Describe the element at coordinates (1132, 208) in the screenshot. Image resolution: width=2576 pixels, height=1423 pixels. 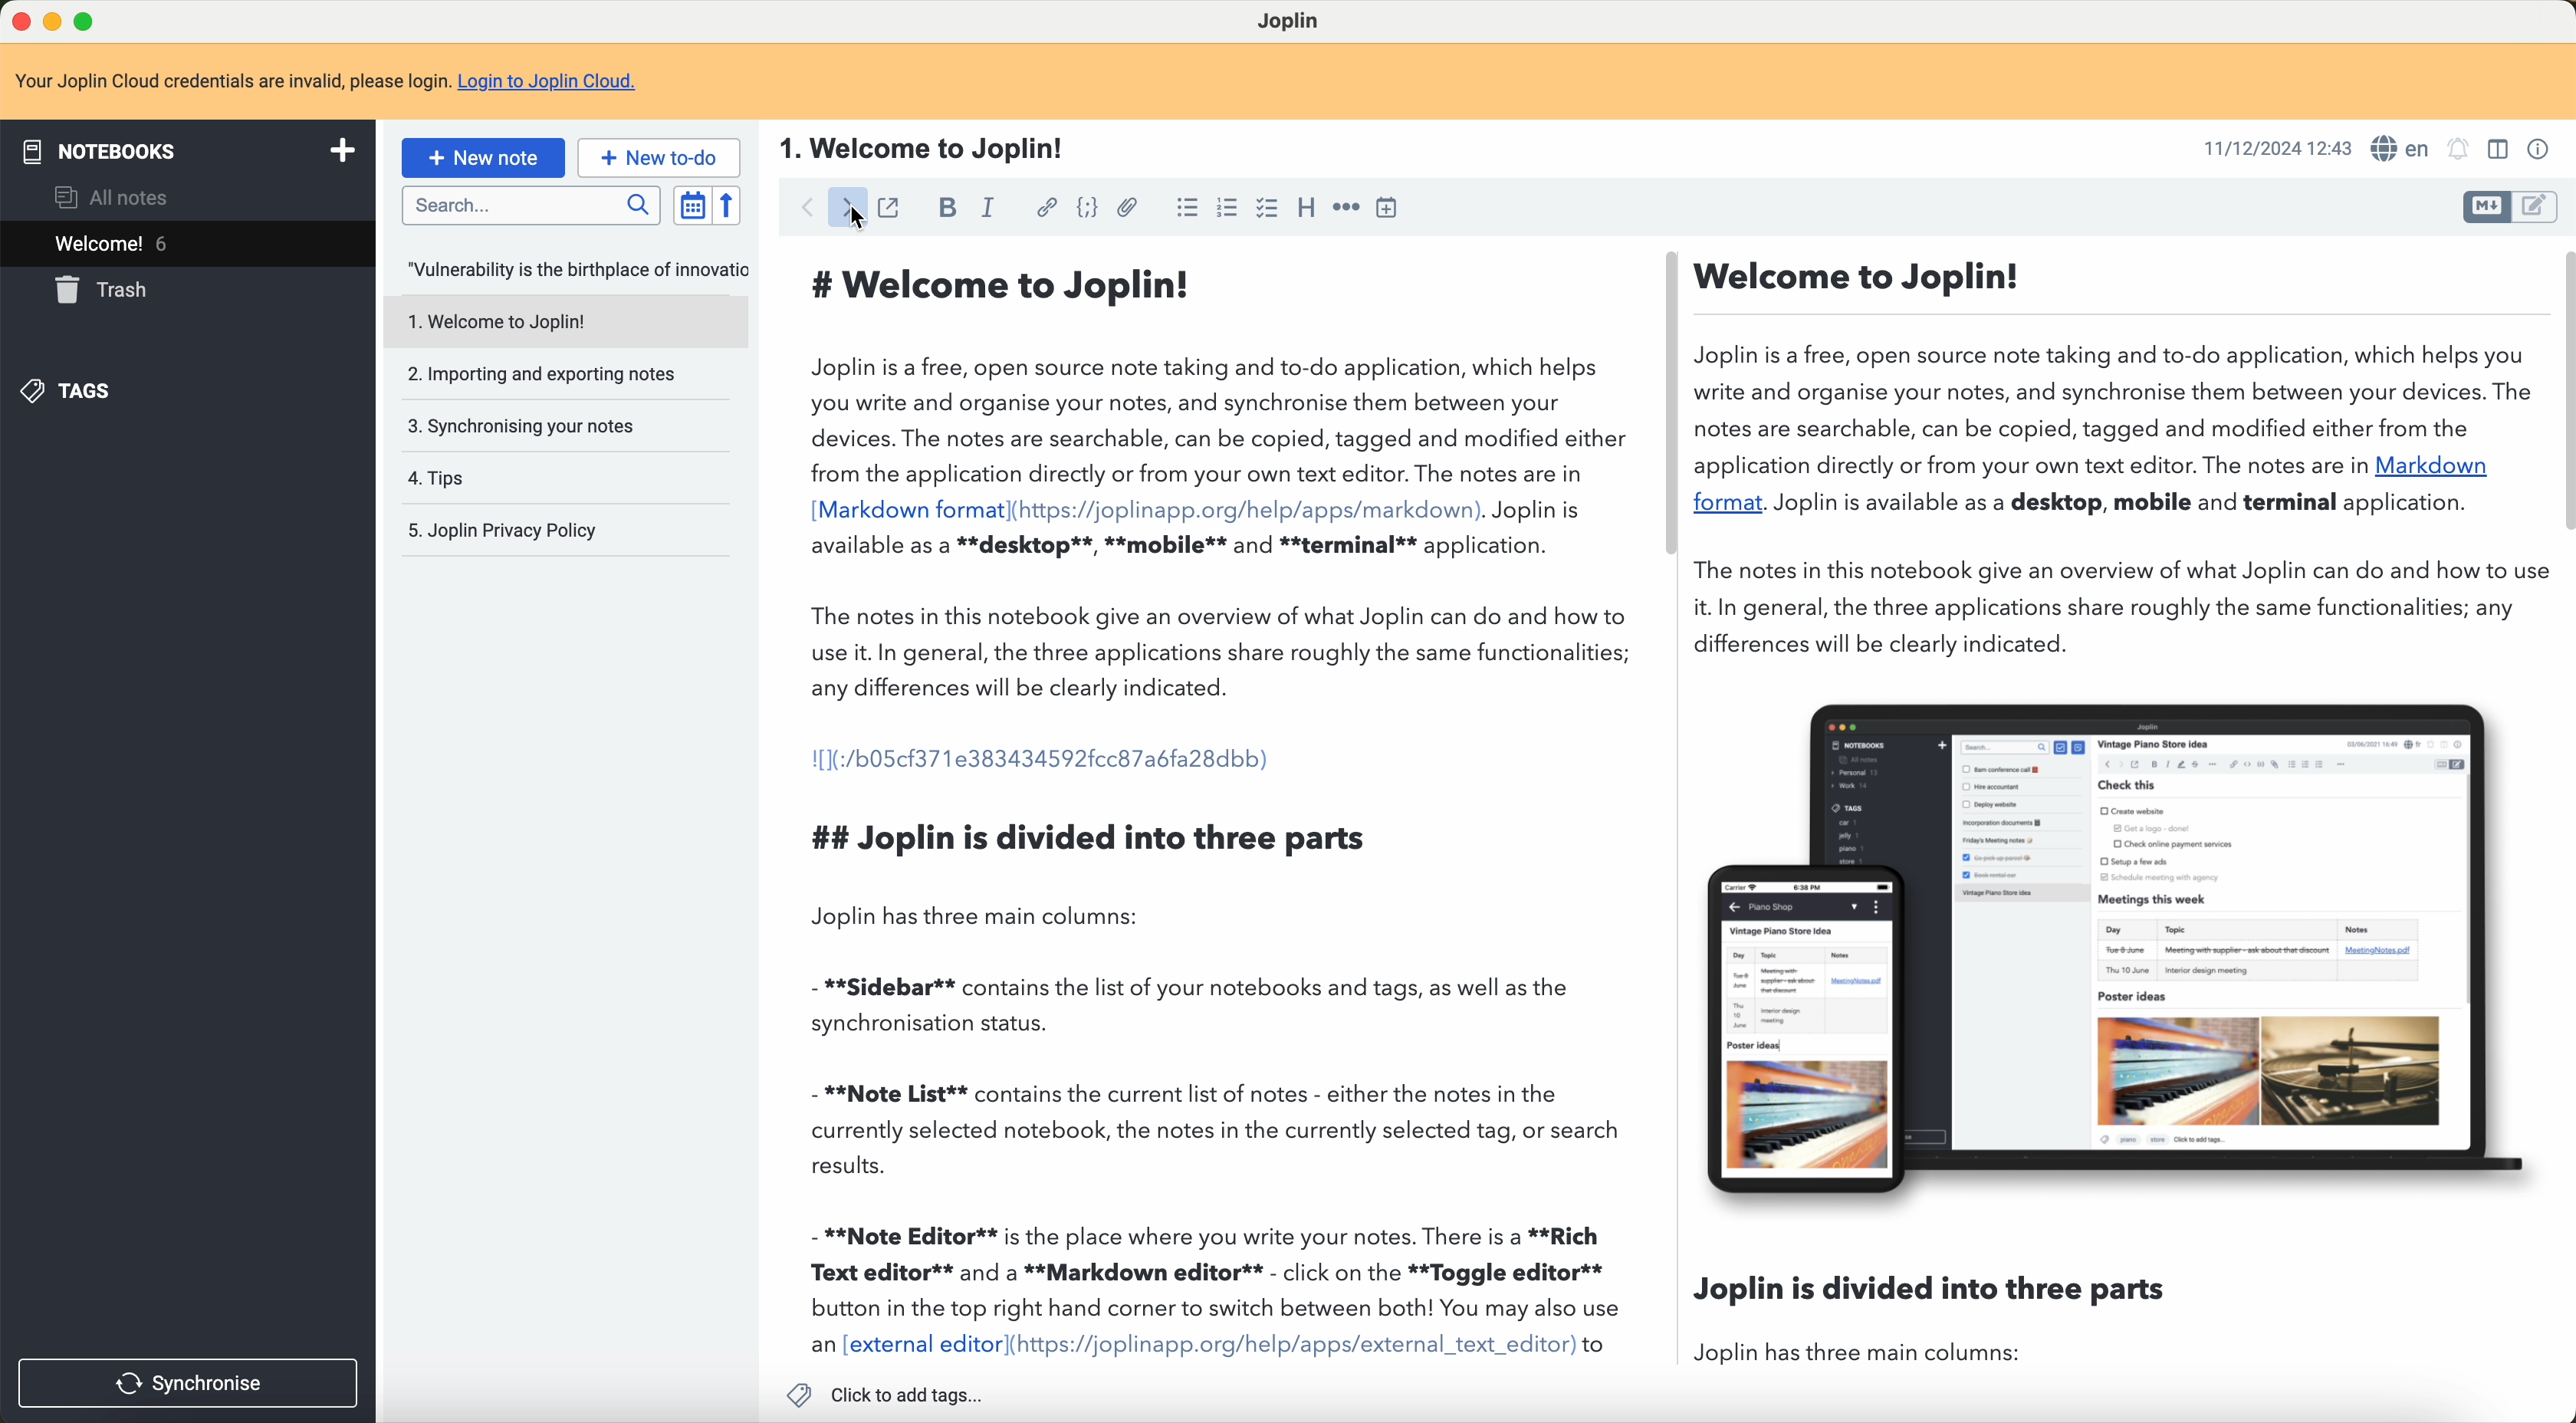
I see `attach file` at that location.